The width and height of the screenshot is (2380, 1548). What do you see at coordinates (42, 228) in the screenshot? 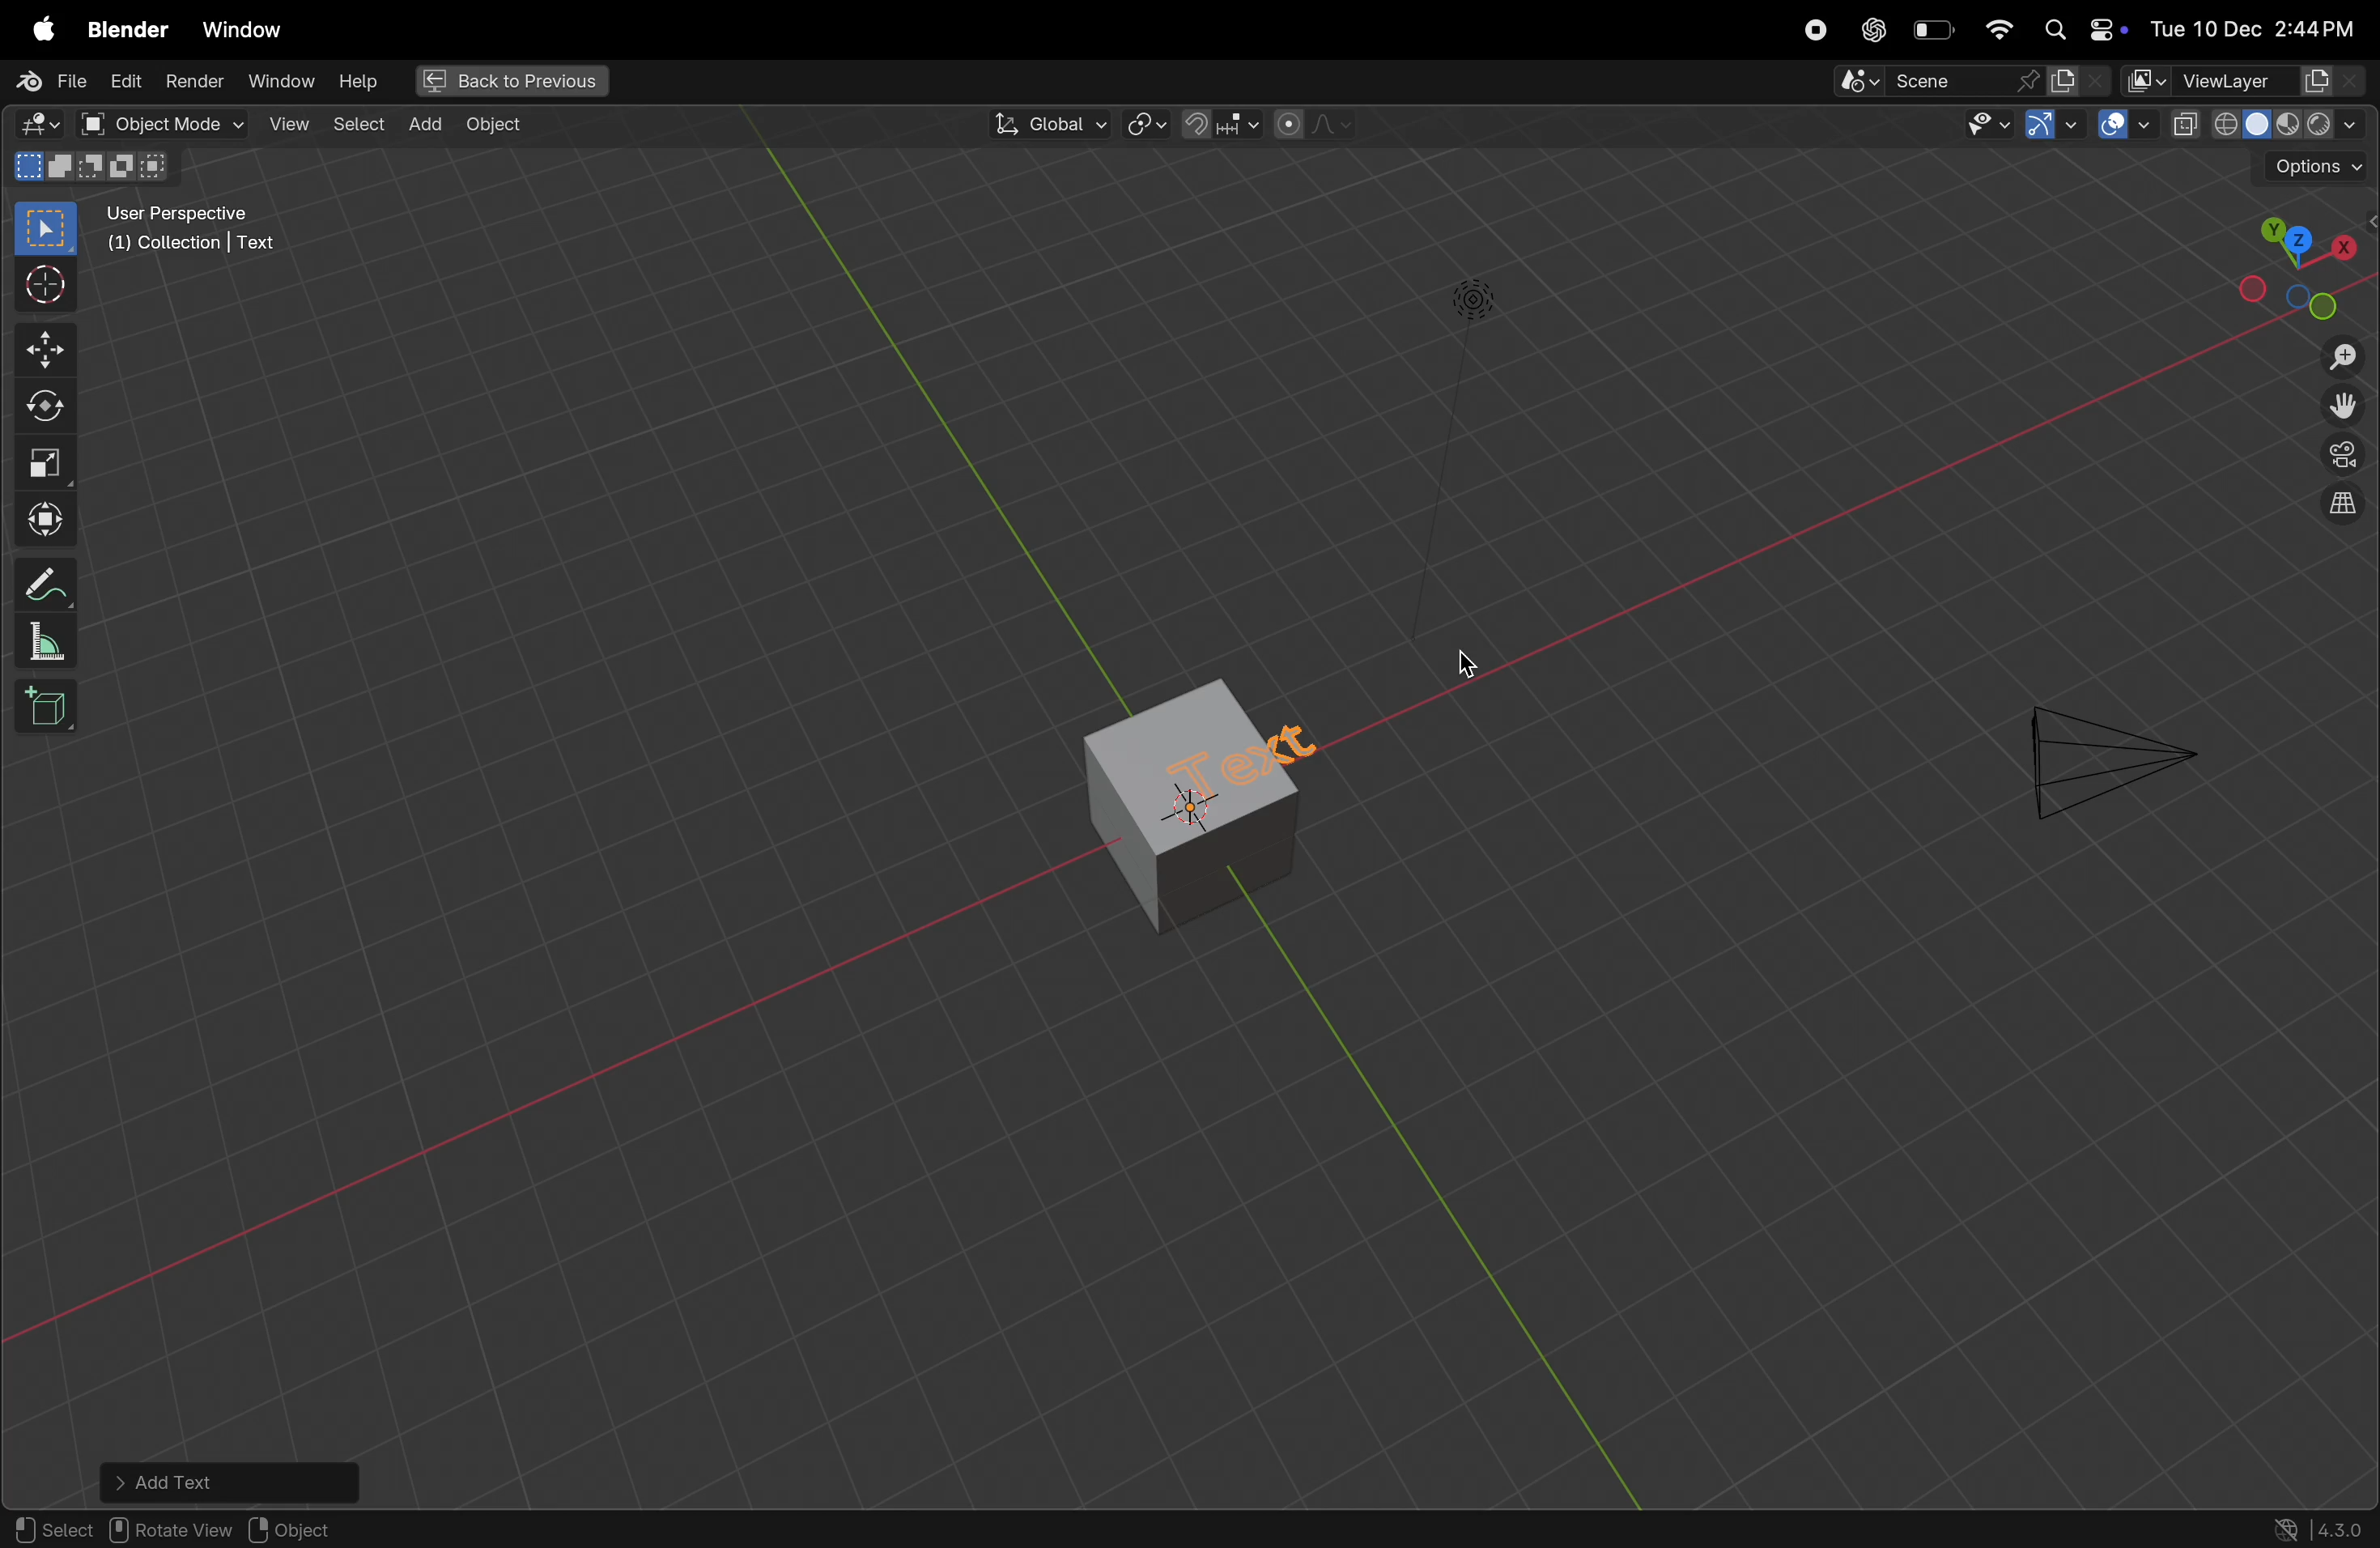
I see `select` at bounding box center [42, 228].